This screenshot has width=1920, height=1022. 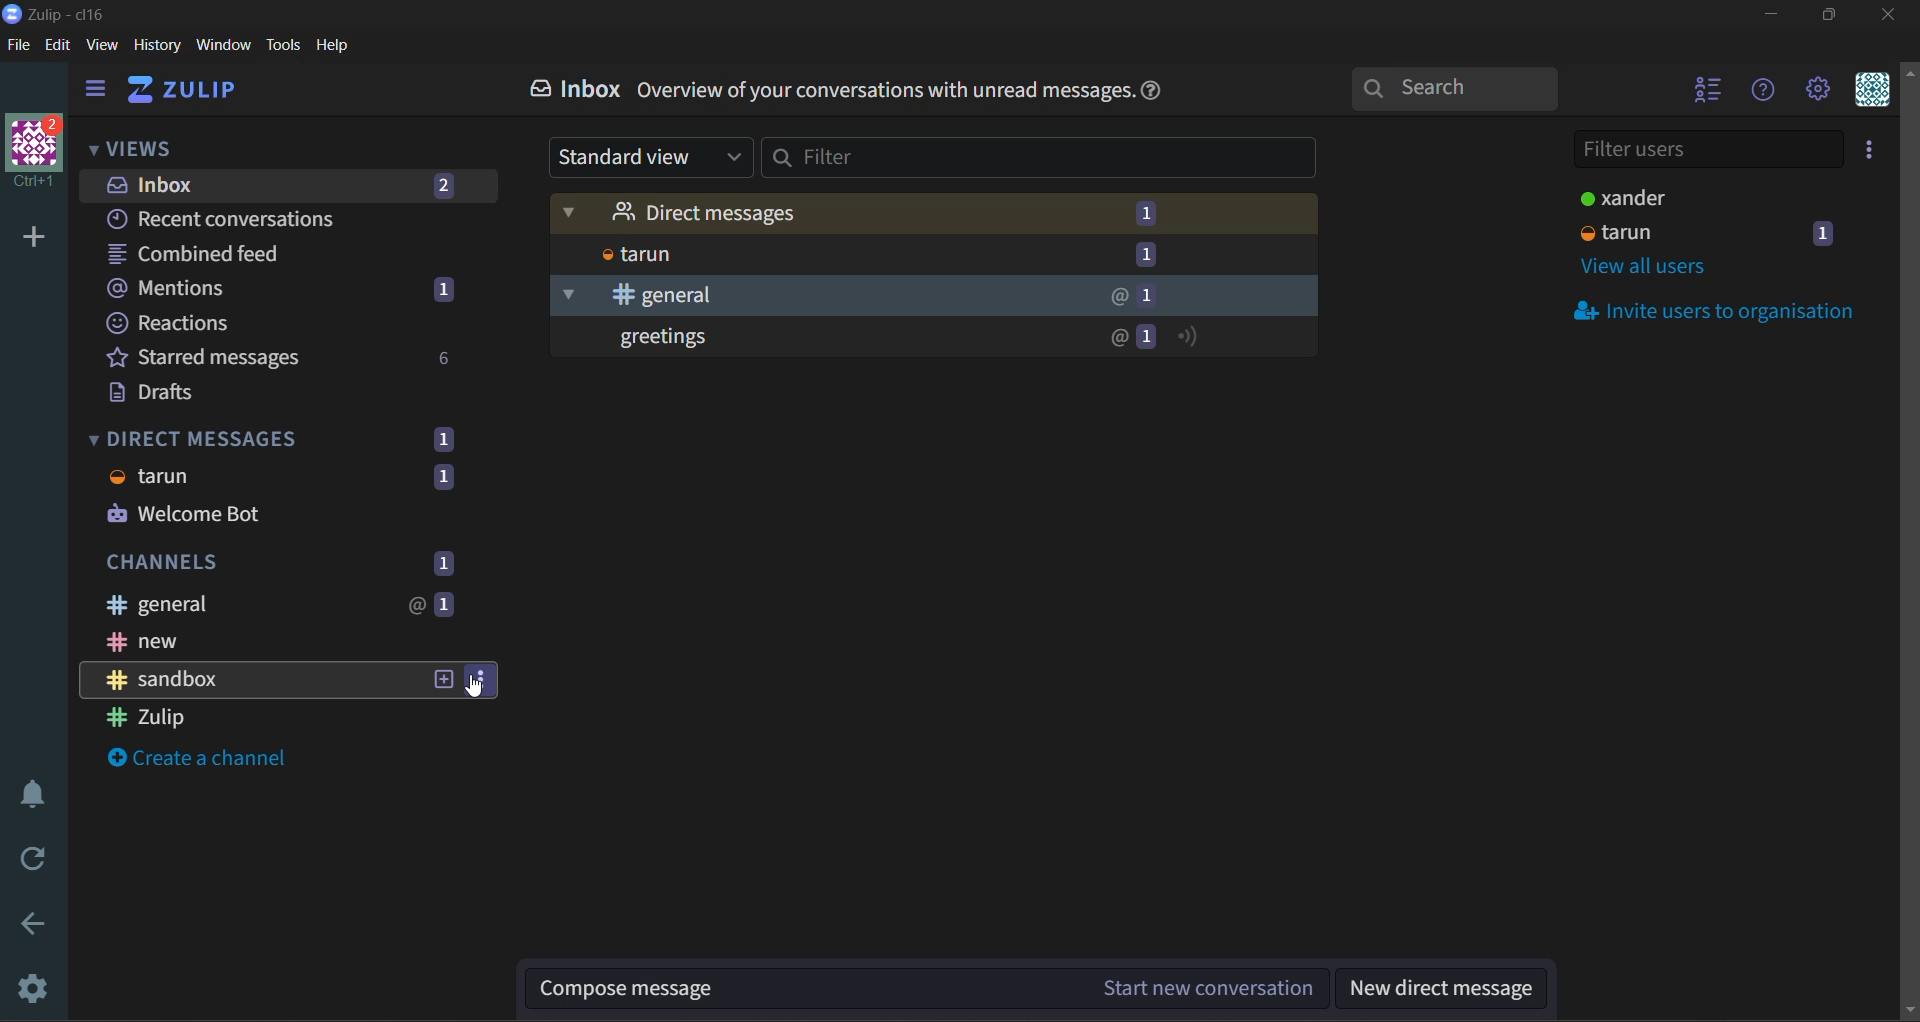 I want to click on personal menu, so click(x=1872, y=94).